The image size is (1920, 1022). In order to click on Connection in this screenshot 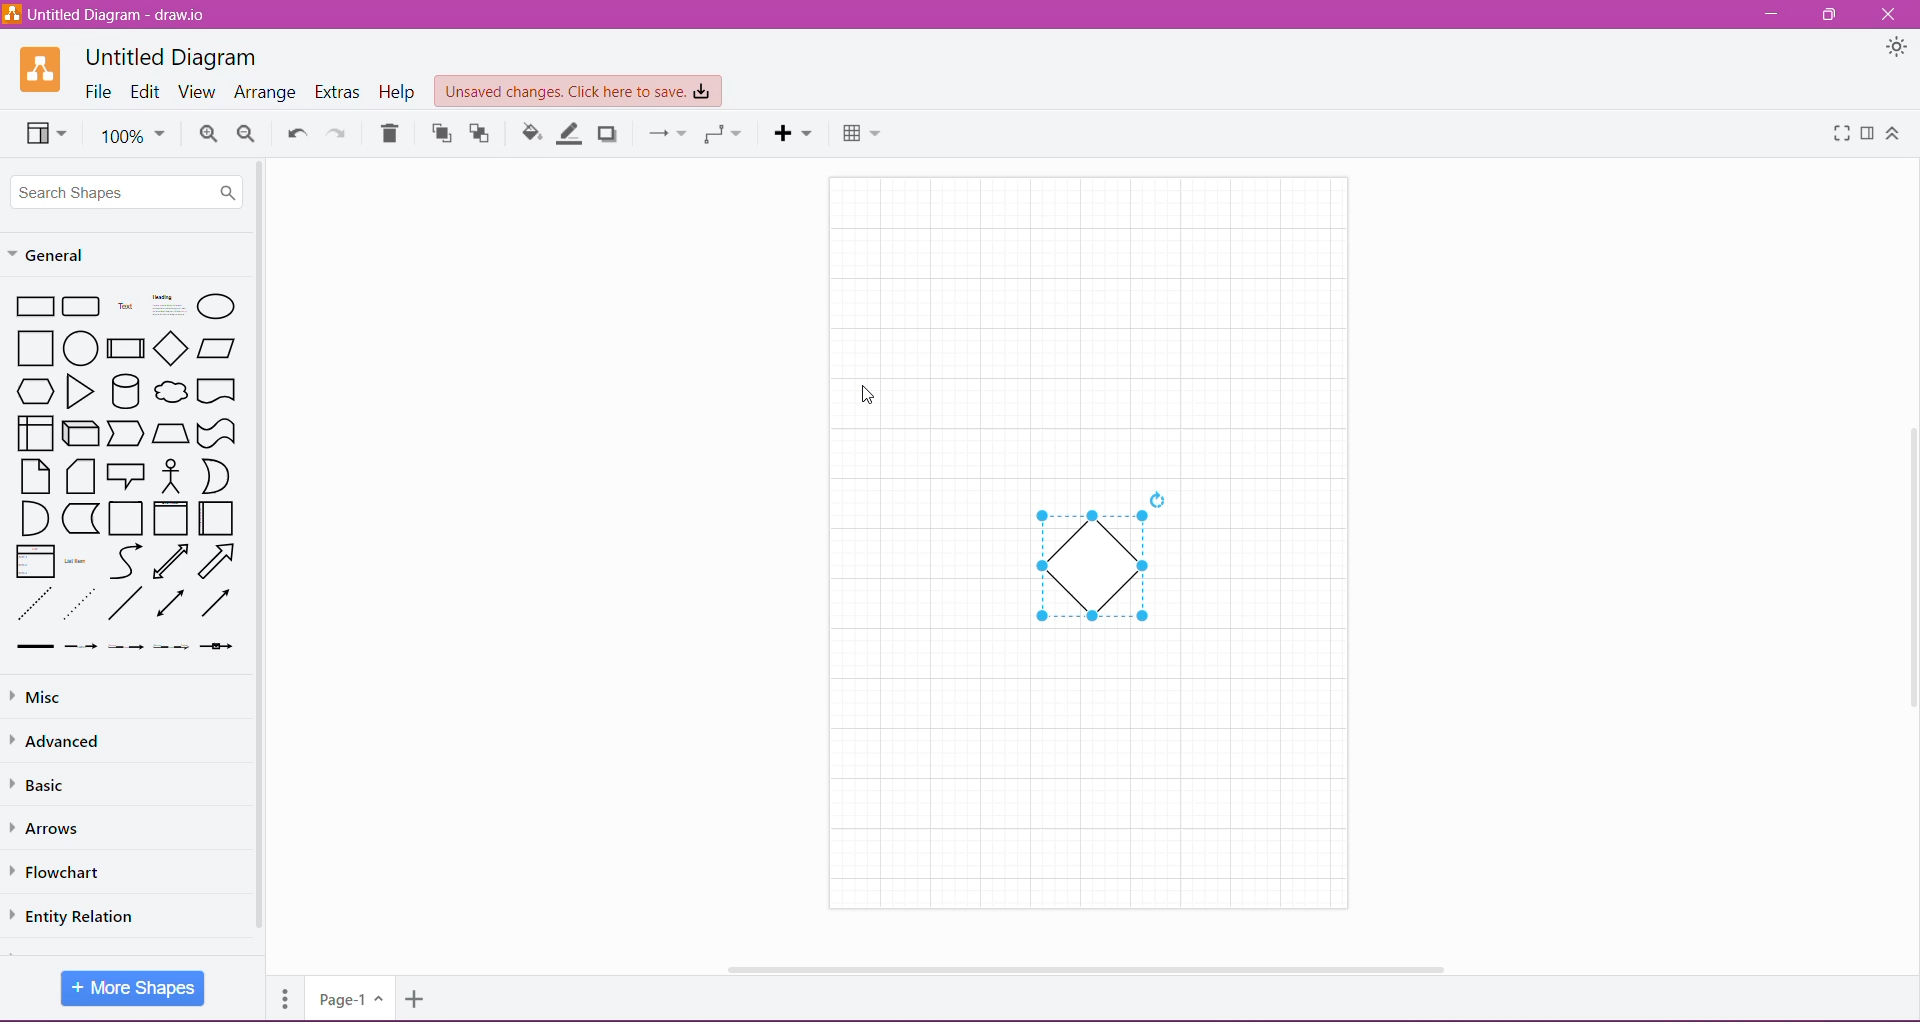, I will do `click(669, 133)`.